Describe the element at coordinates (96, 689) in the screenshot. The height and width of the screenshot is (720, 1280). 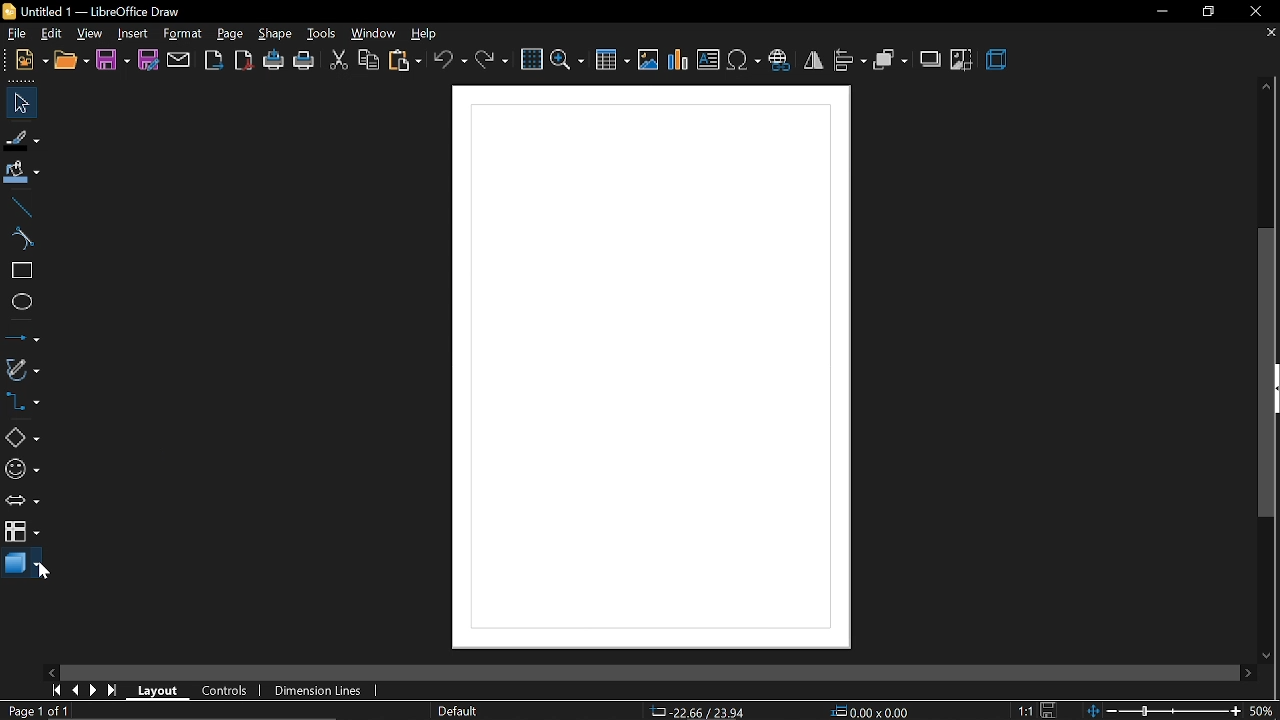
I see `next page ` at that location.